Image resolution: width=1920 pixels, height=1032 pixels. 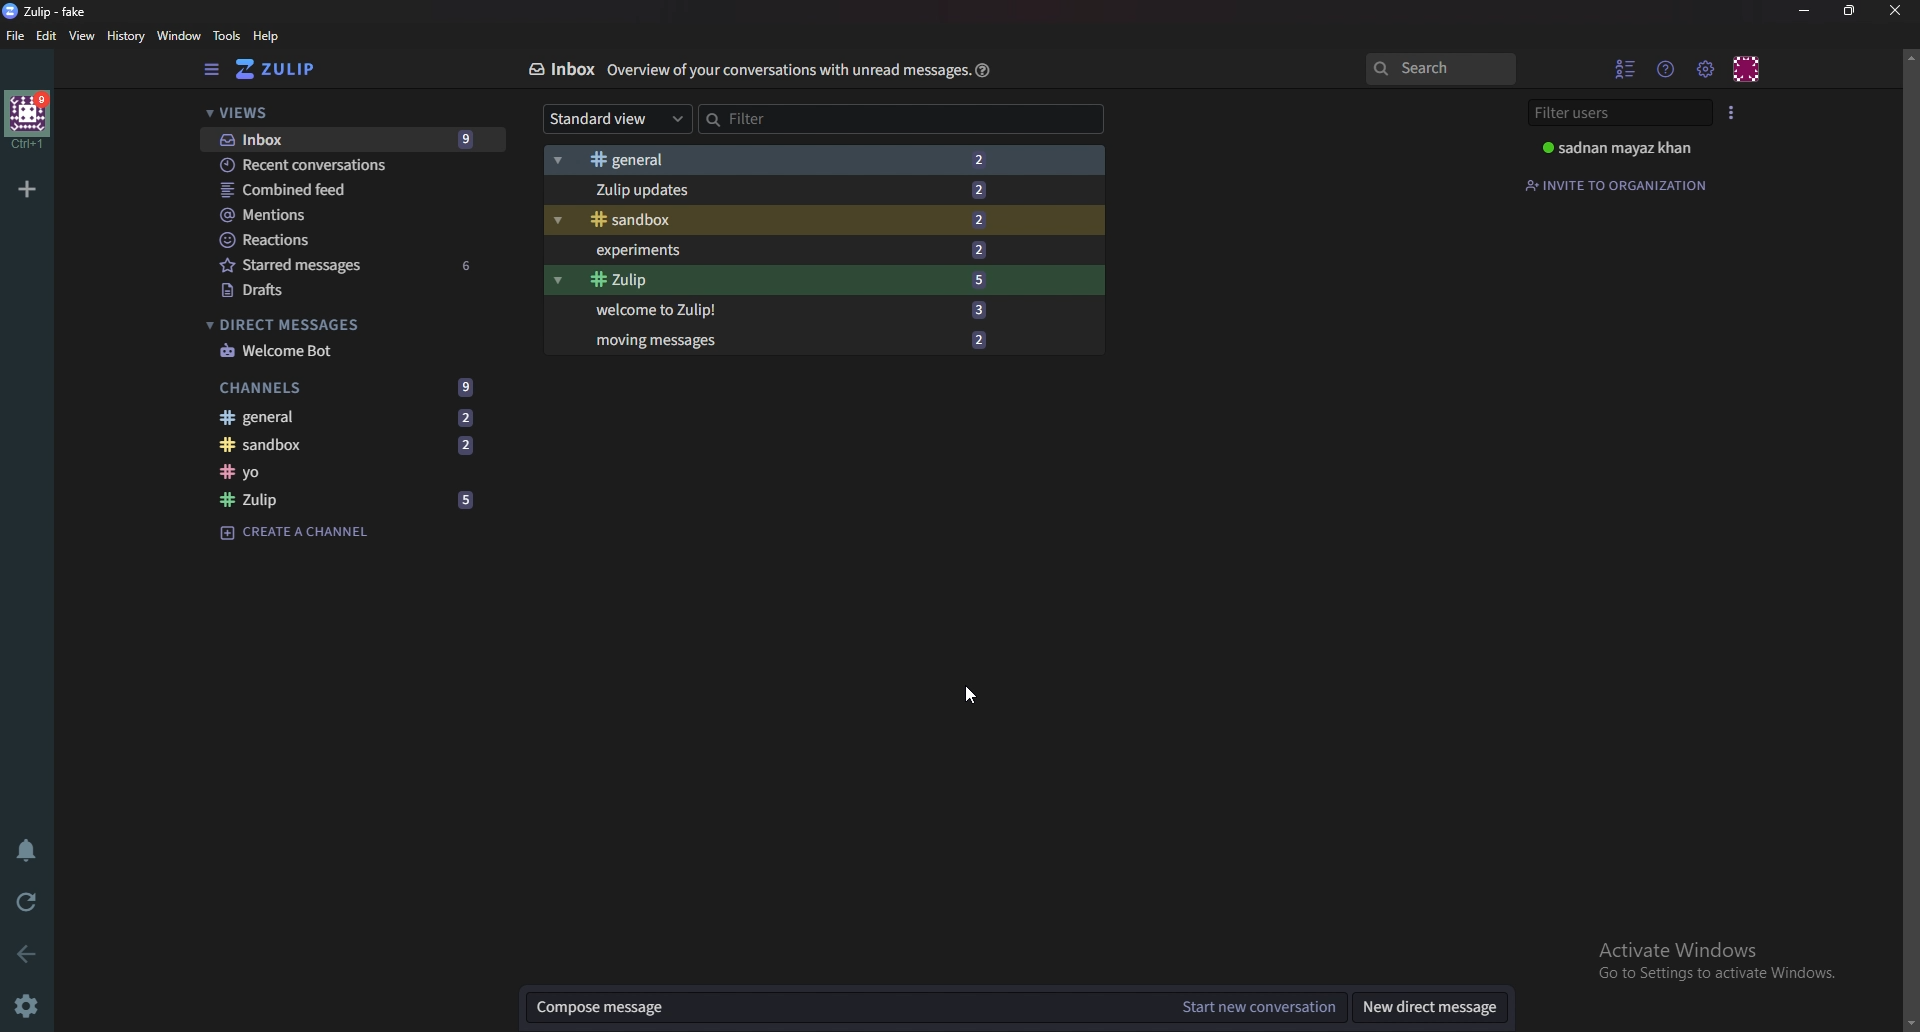 What do you see at coordinates (1664, 68) in the screenshot?
I see `Help menu` at bounding box center [1664, 68].